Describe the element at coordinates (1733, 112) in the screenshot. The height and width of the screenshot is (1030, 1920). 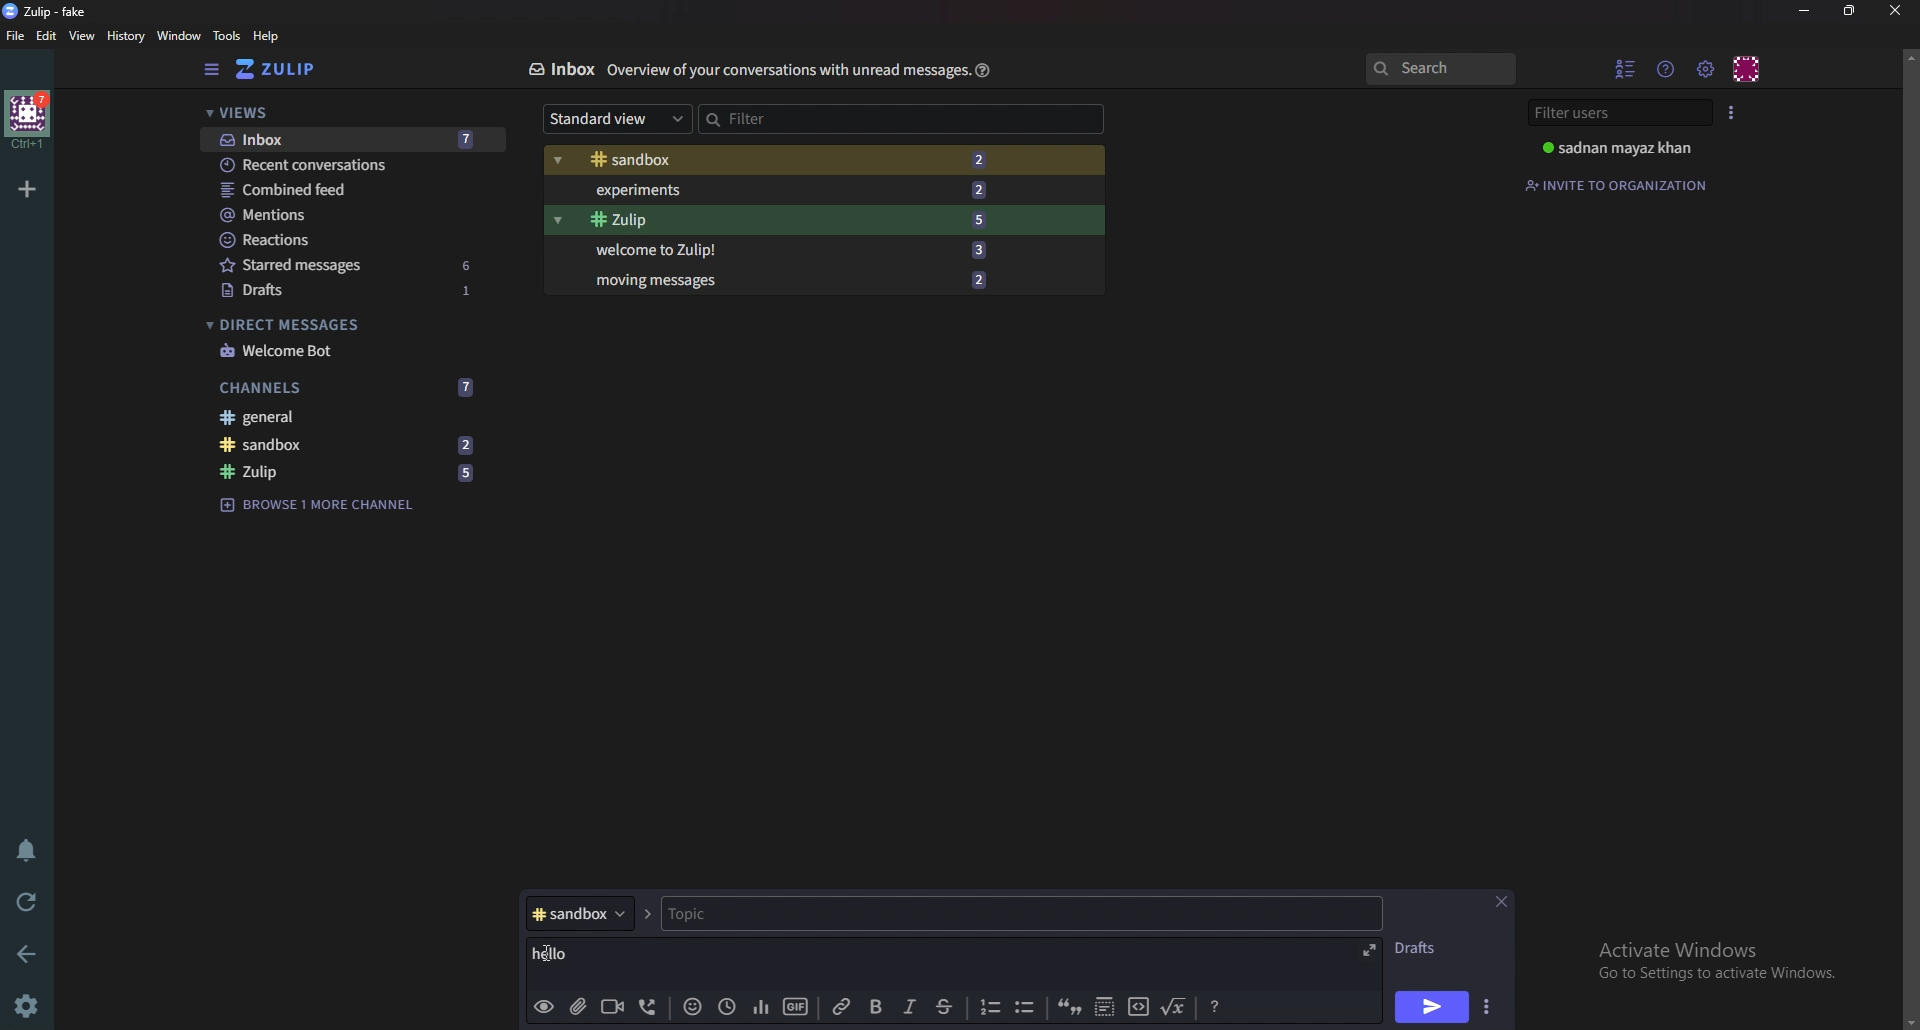
I see `User list style` at that location.